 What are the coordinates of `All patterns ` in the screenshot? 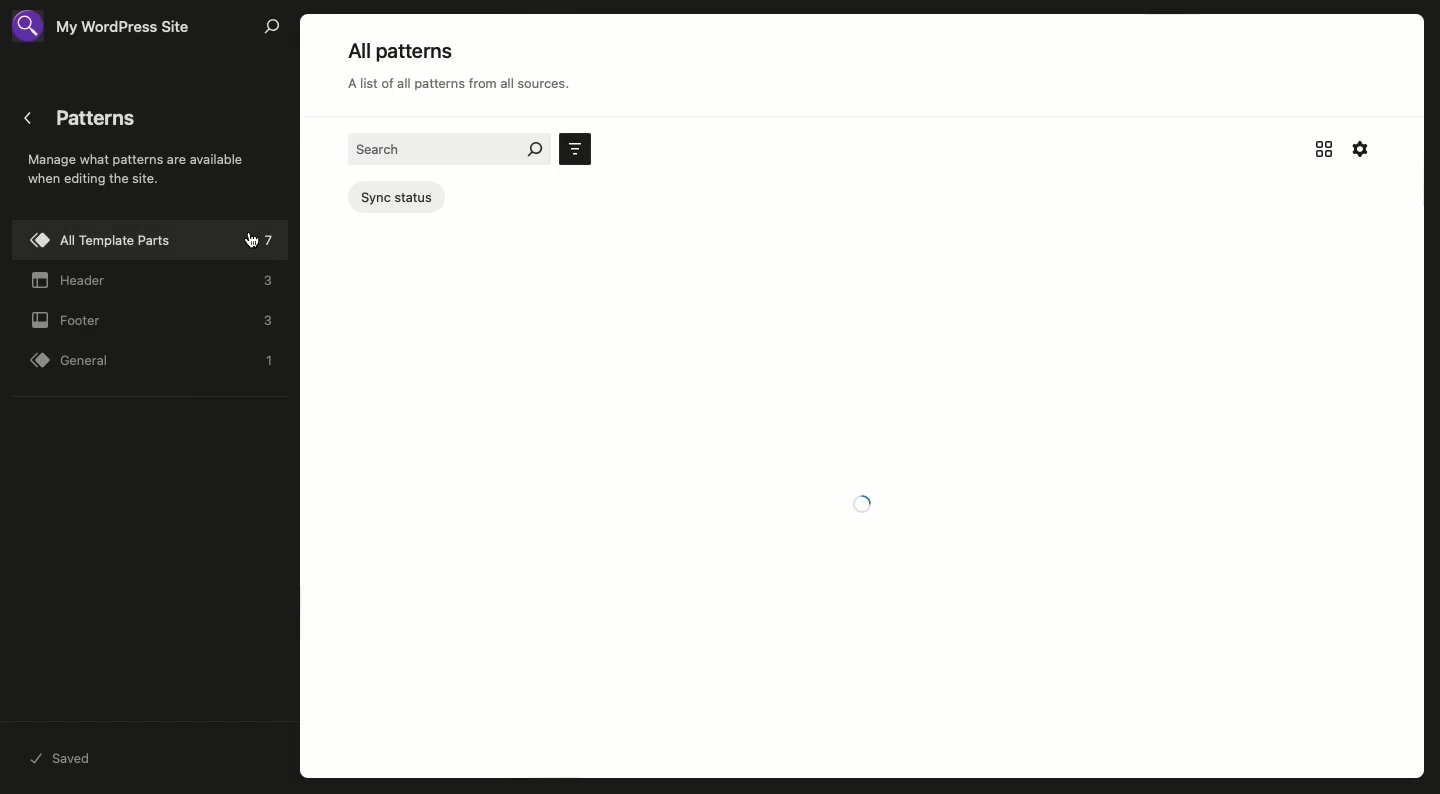 It's located at (472, 73).